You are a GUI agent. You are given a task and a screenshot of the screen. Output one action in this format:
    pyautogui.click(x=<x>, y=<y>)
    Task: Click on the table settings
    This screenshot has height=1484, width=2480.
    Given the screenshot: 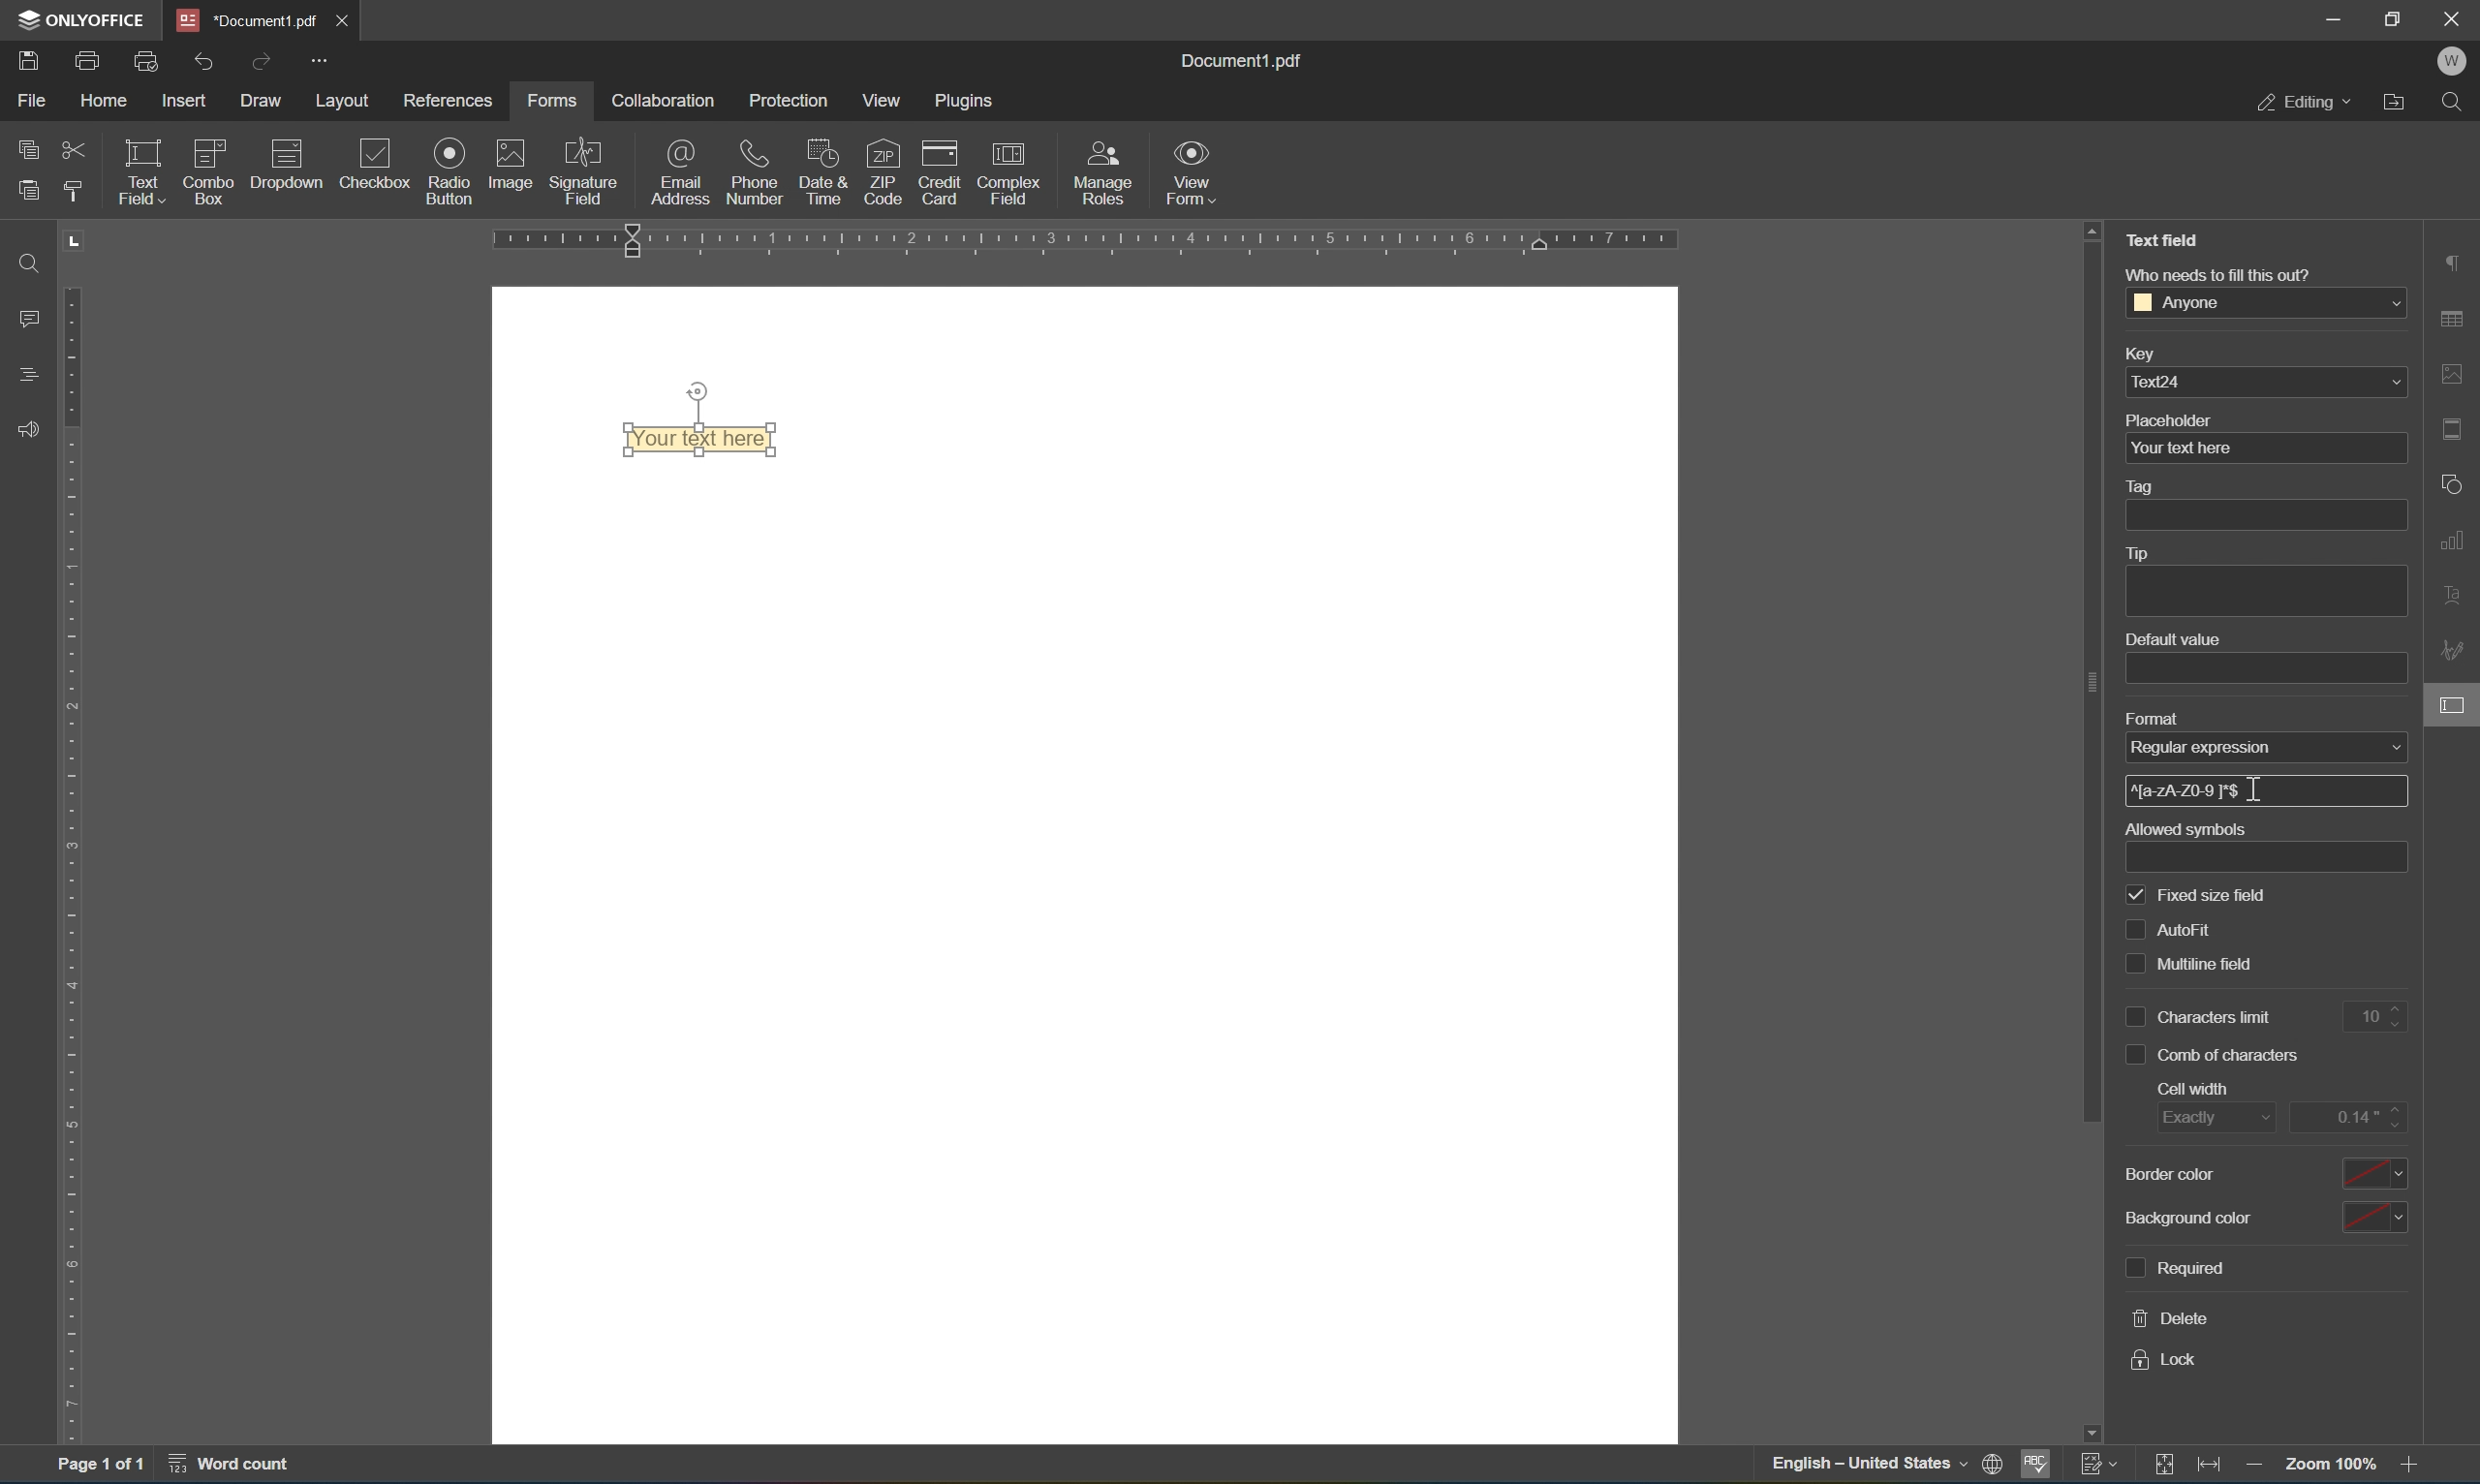 What is the action you would take?
    pyautogui.click(x=2455, y=322)
    